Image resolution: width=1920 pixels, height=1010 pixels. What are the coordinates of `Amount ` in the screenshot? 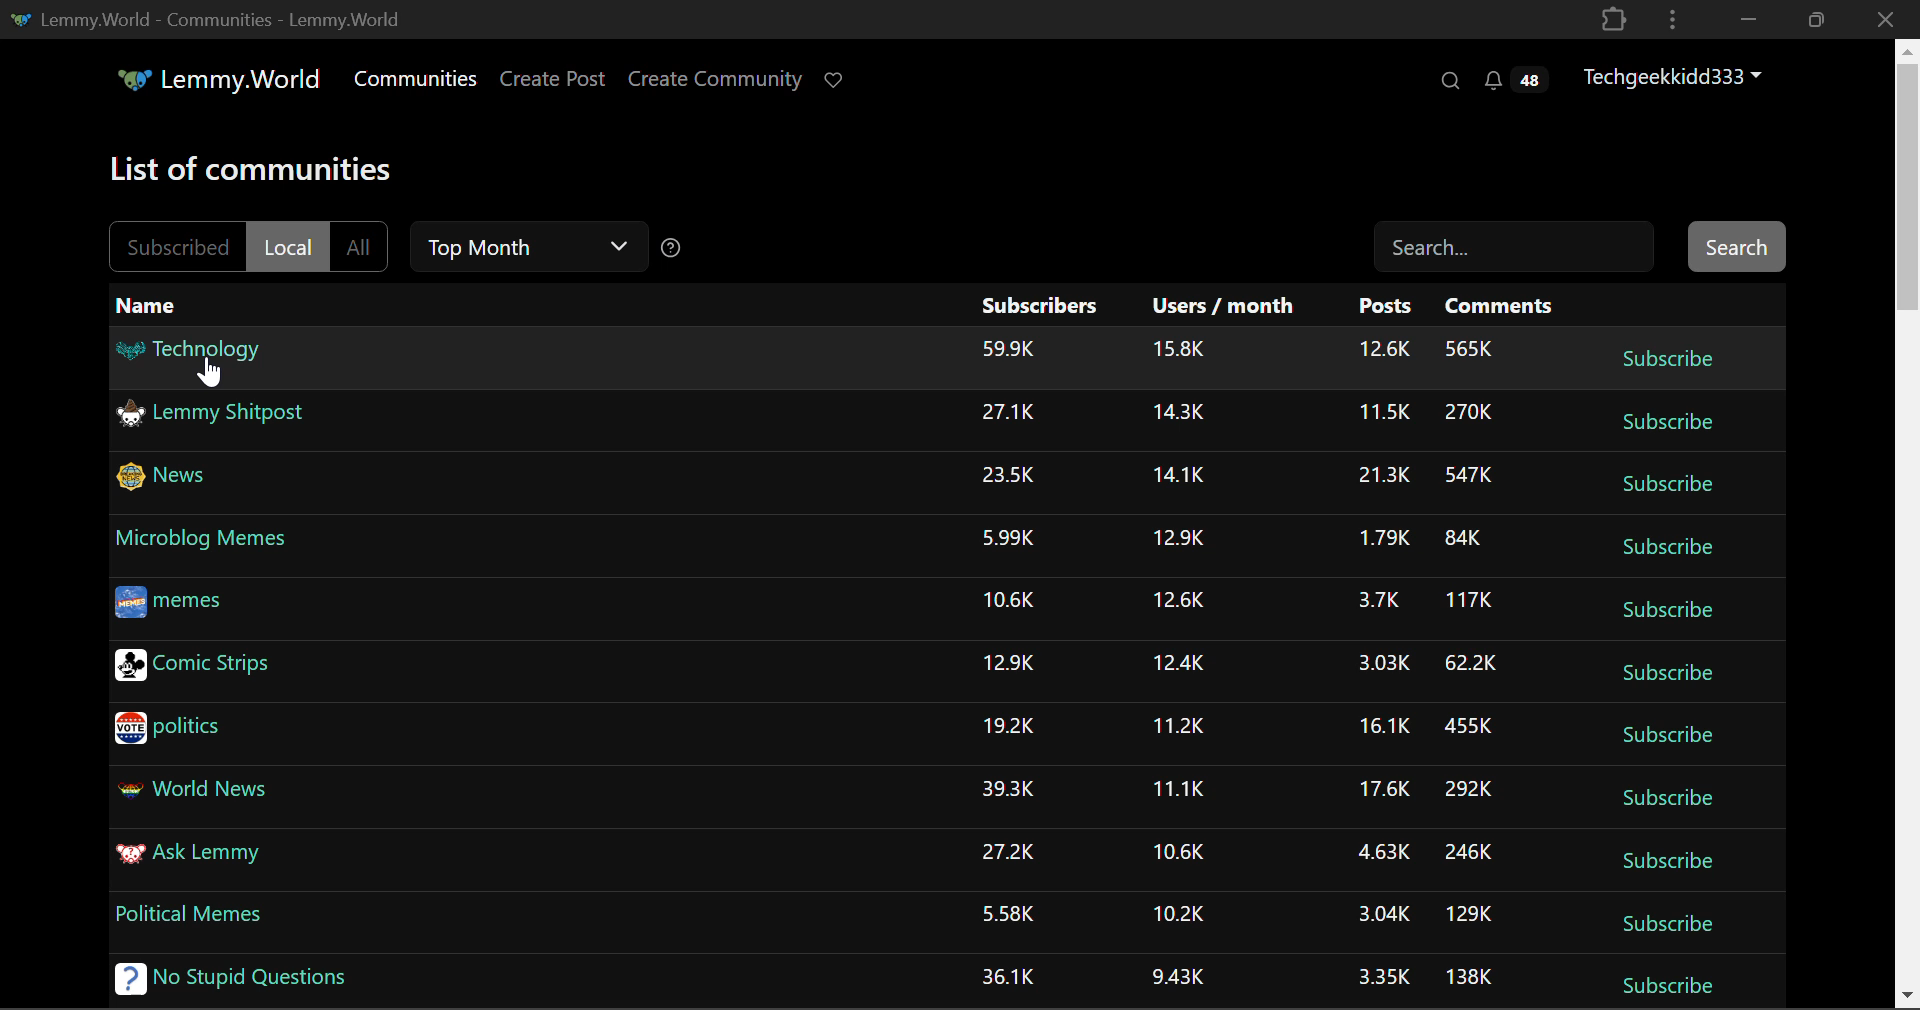 It's located at (1174, 537).